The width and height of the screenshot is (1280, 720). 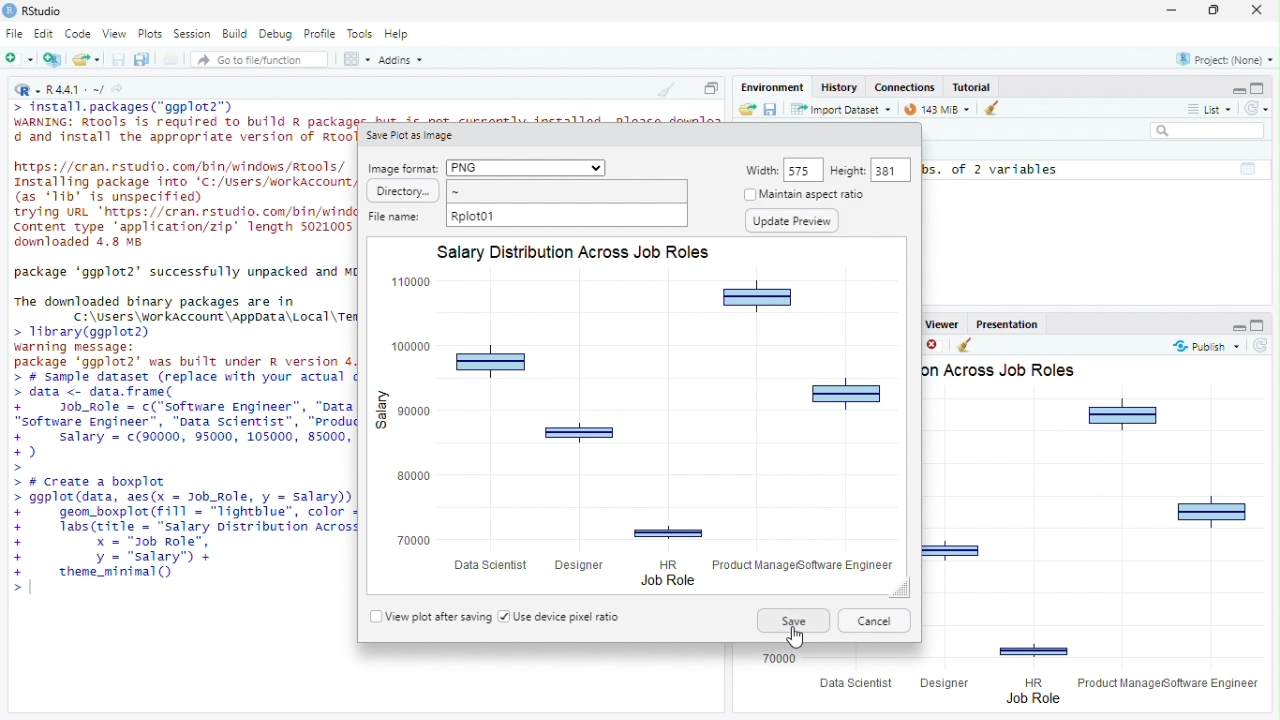 What do you see at coordinates (839, 87) in the screenshot?
I see `History` at bounding box center [839, 87].